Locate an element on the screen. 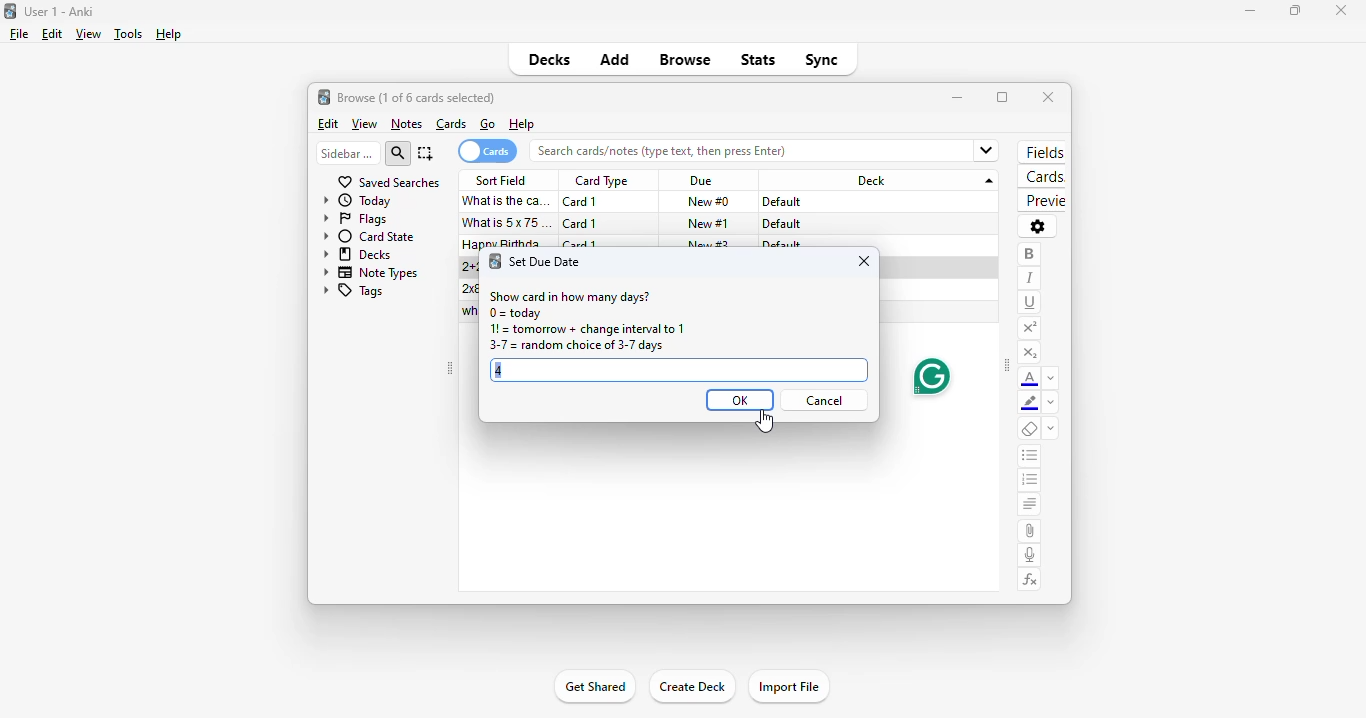 The width and height of the screenshot is (1366, 718). browse (1 of 6 cards selected) is located at coordinates (417, 97).